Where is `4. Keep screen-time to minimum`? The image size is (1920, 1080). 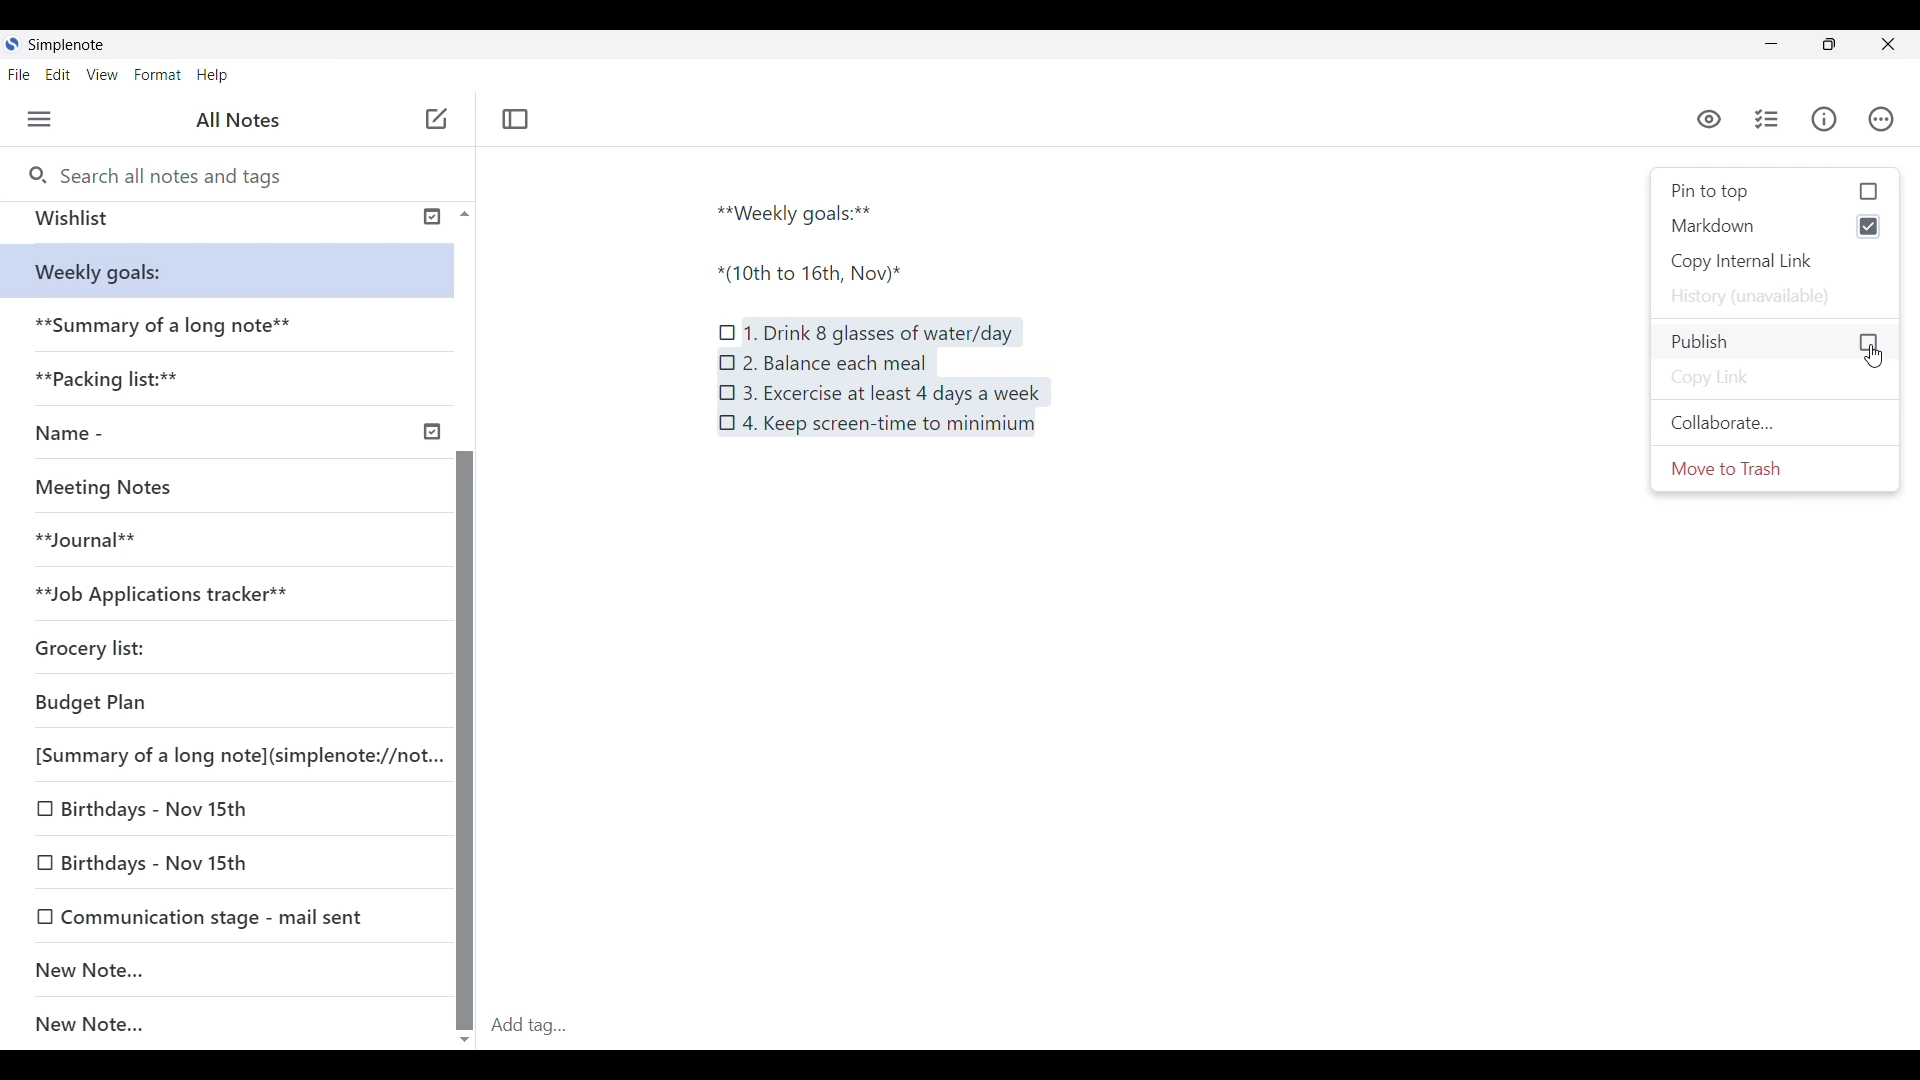
4. Keep screen-time to minimum is located at coordinates (896, 430).